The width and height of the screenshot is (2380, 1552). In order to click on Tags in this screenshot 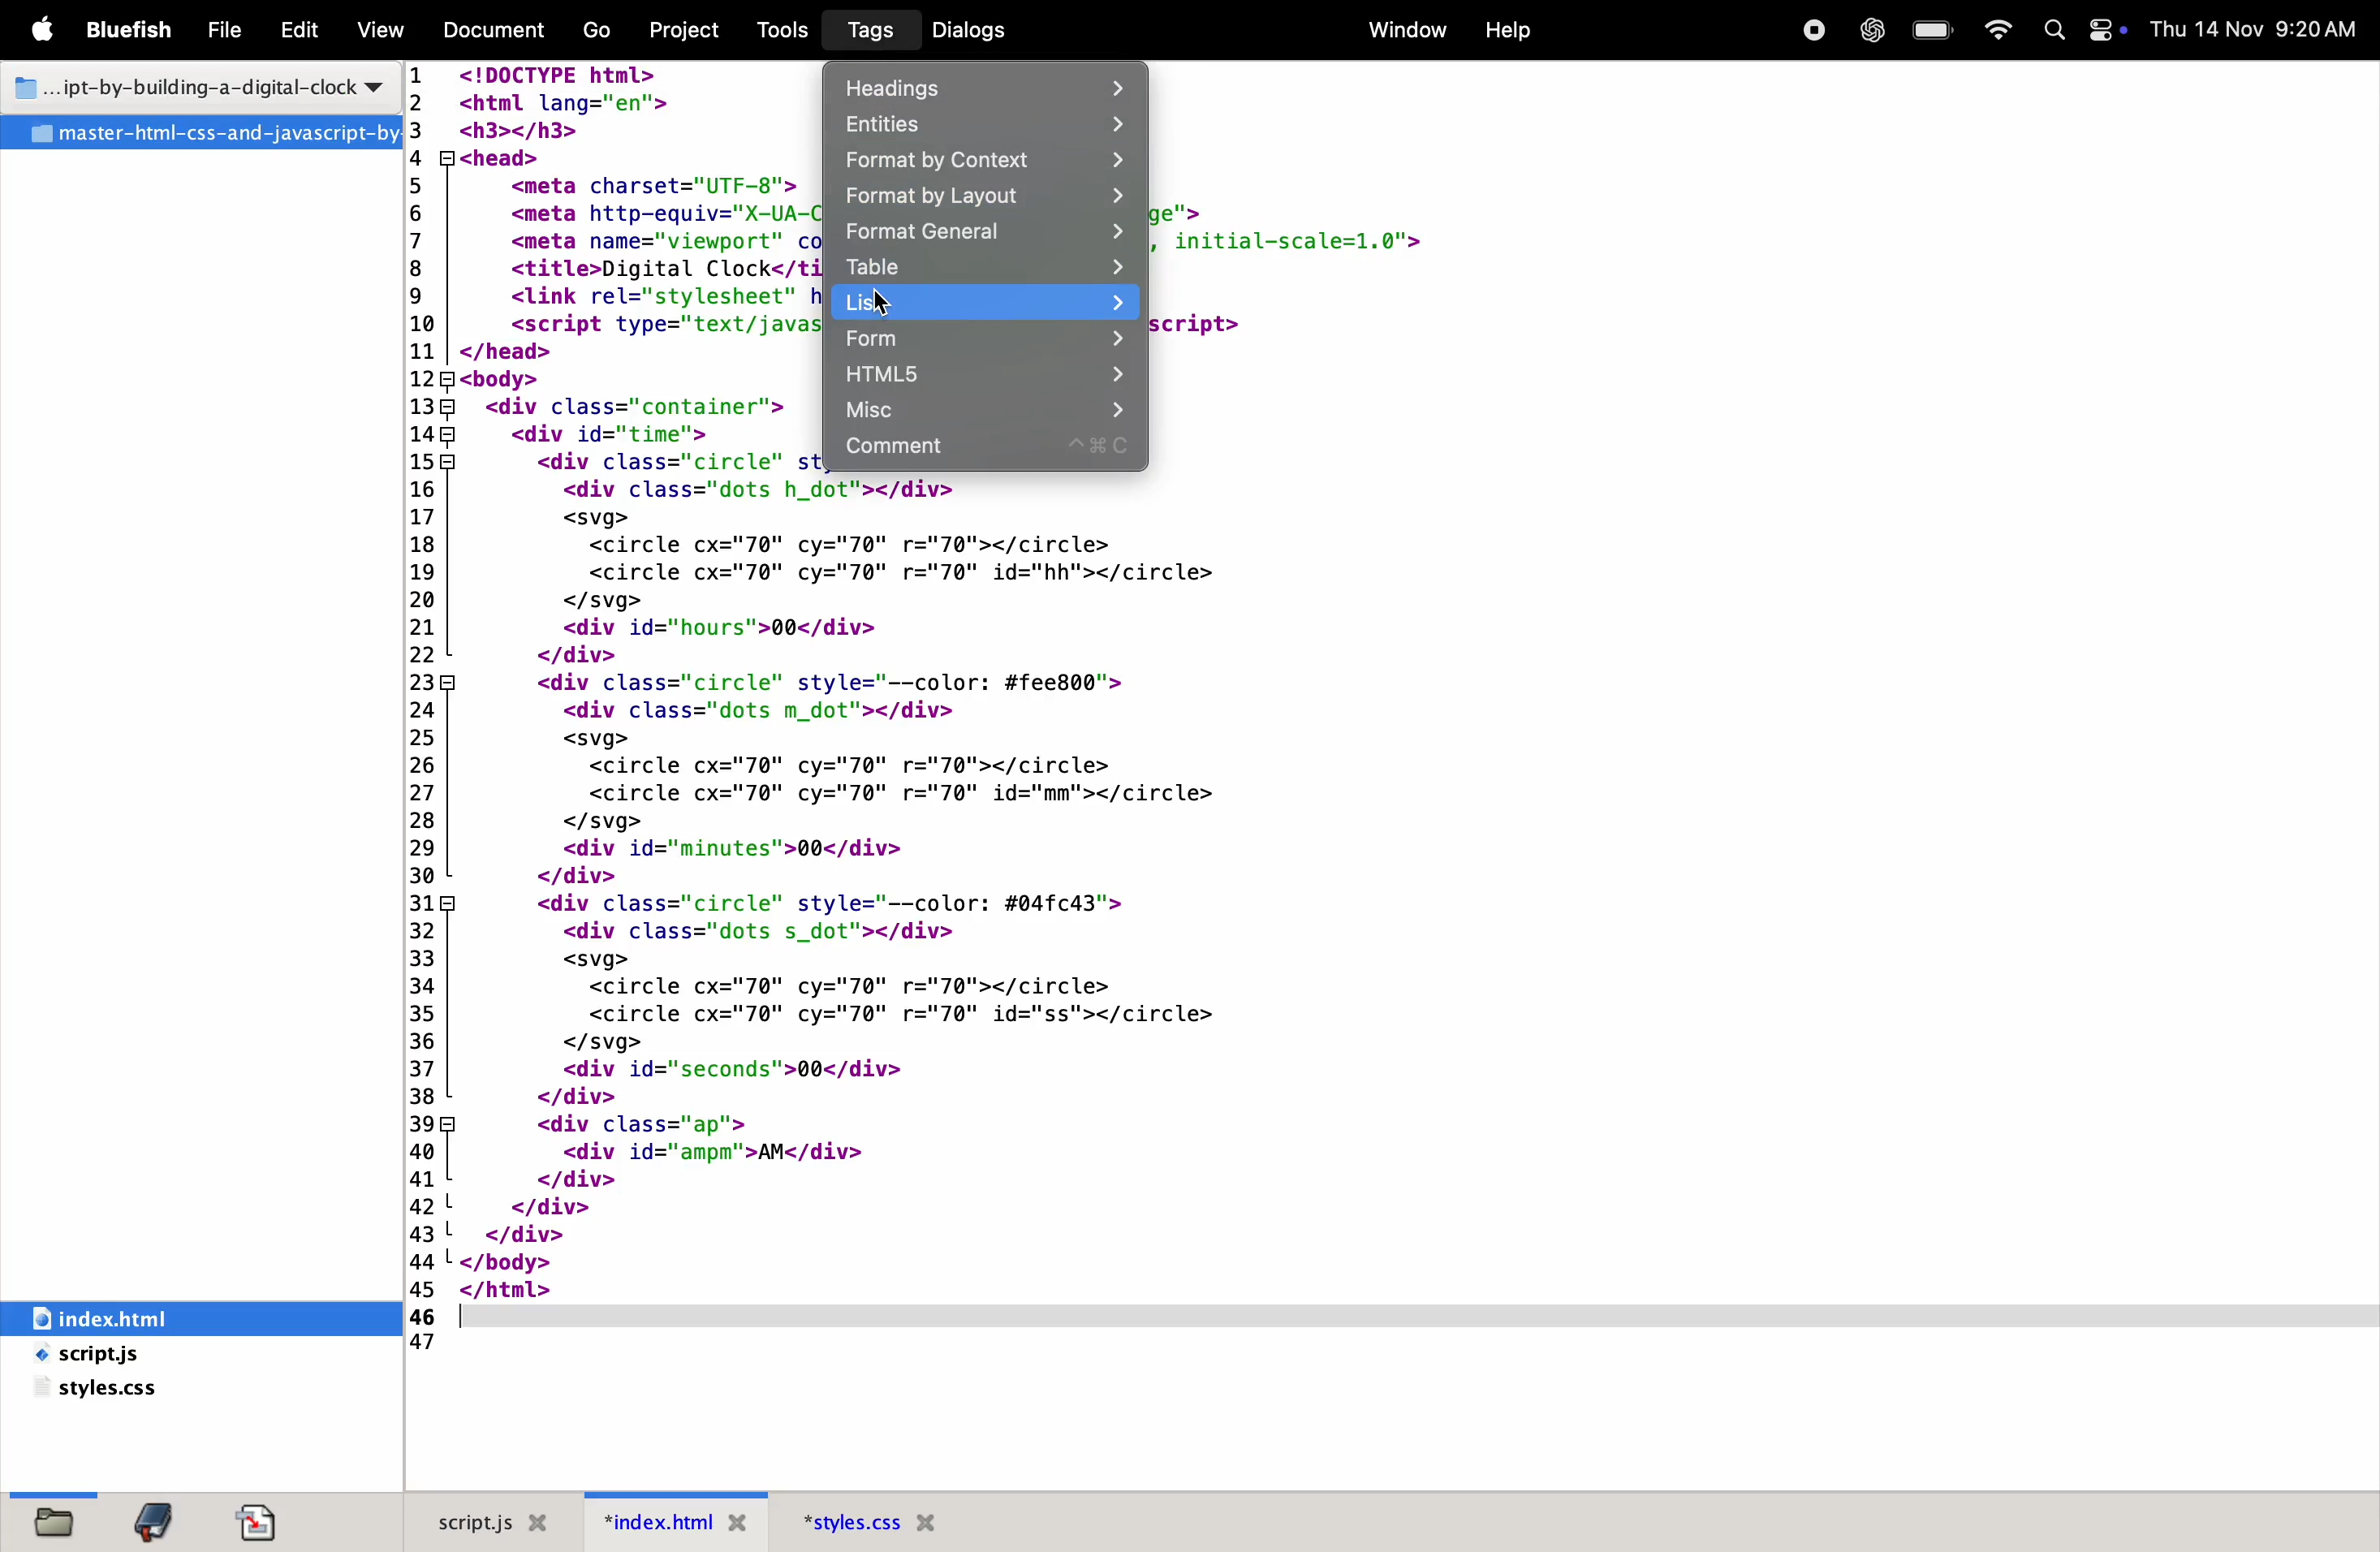, I will do `click(865, 30)`.